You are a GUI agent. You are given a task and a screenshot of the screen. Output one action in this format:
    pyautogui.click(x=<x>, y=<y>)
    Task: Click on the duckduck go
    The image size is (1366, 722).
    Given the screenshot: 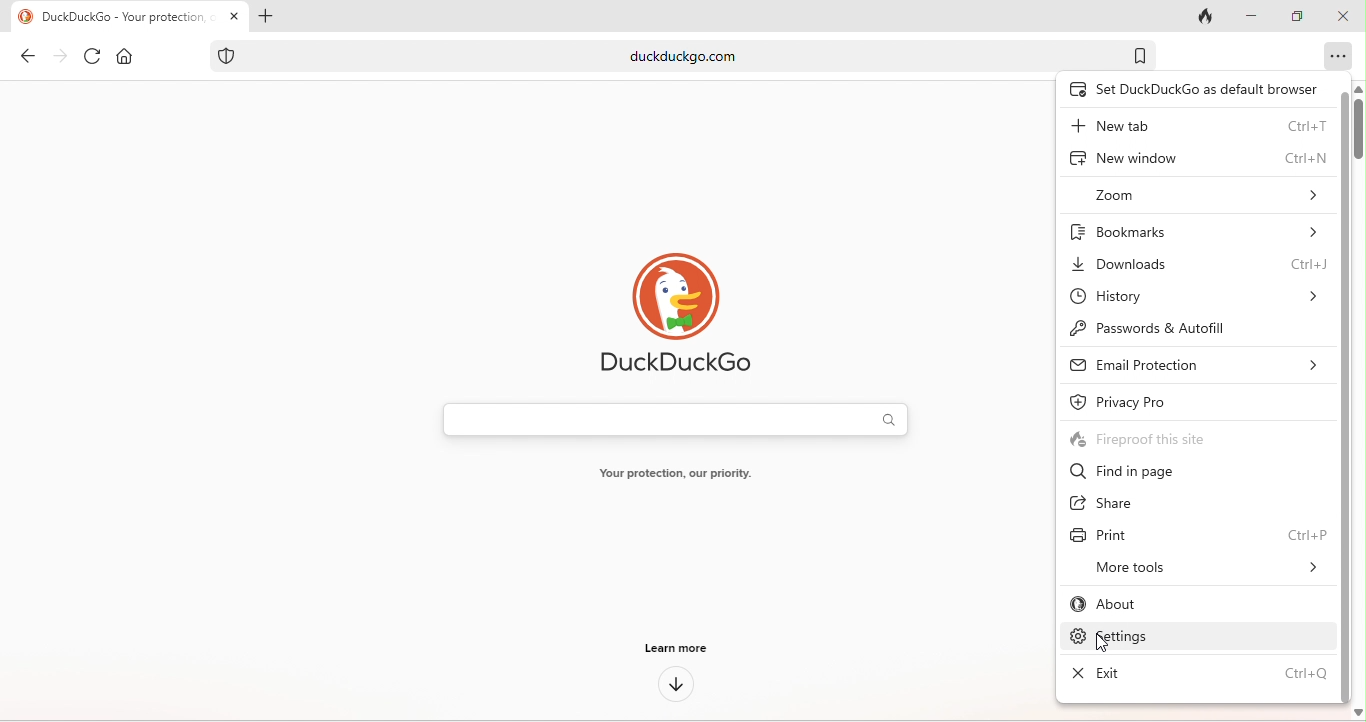 What is the action you would take?
    pyautogui.click(x=688, y=366)
    